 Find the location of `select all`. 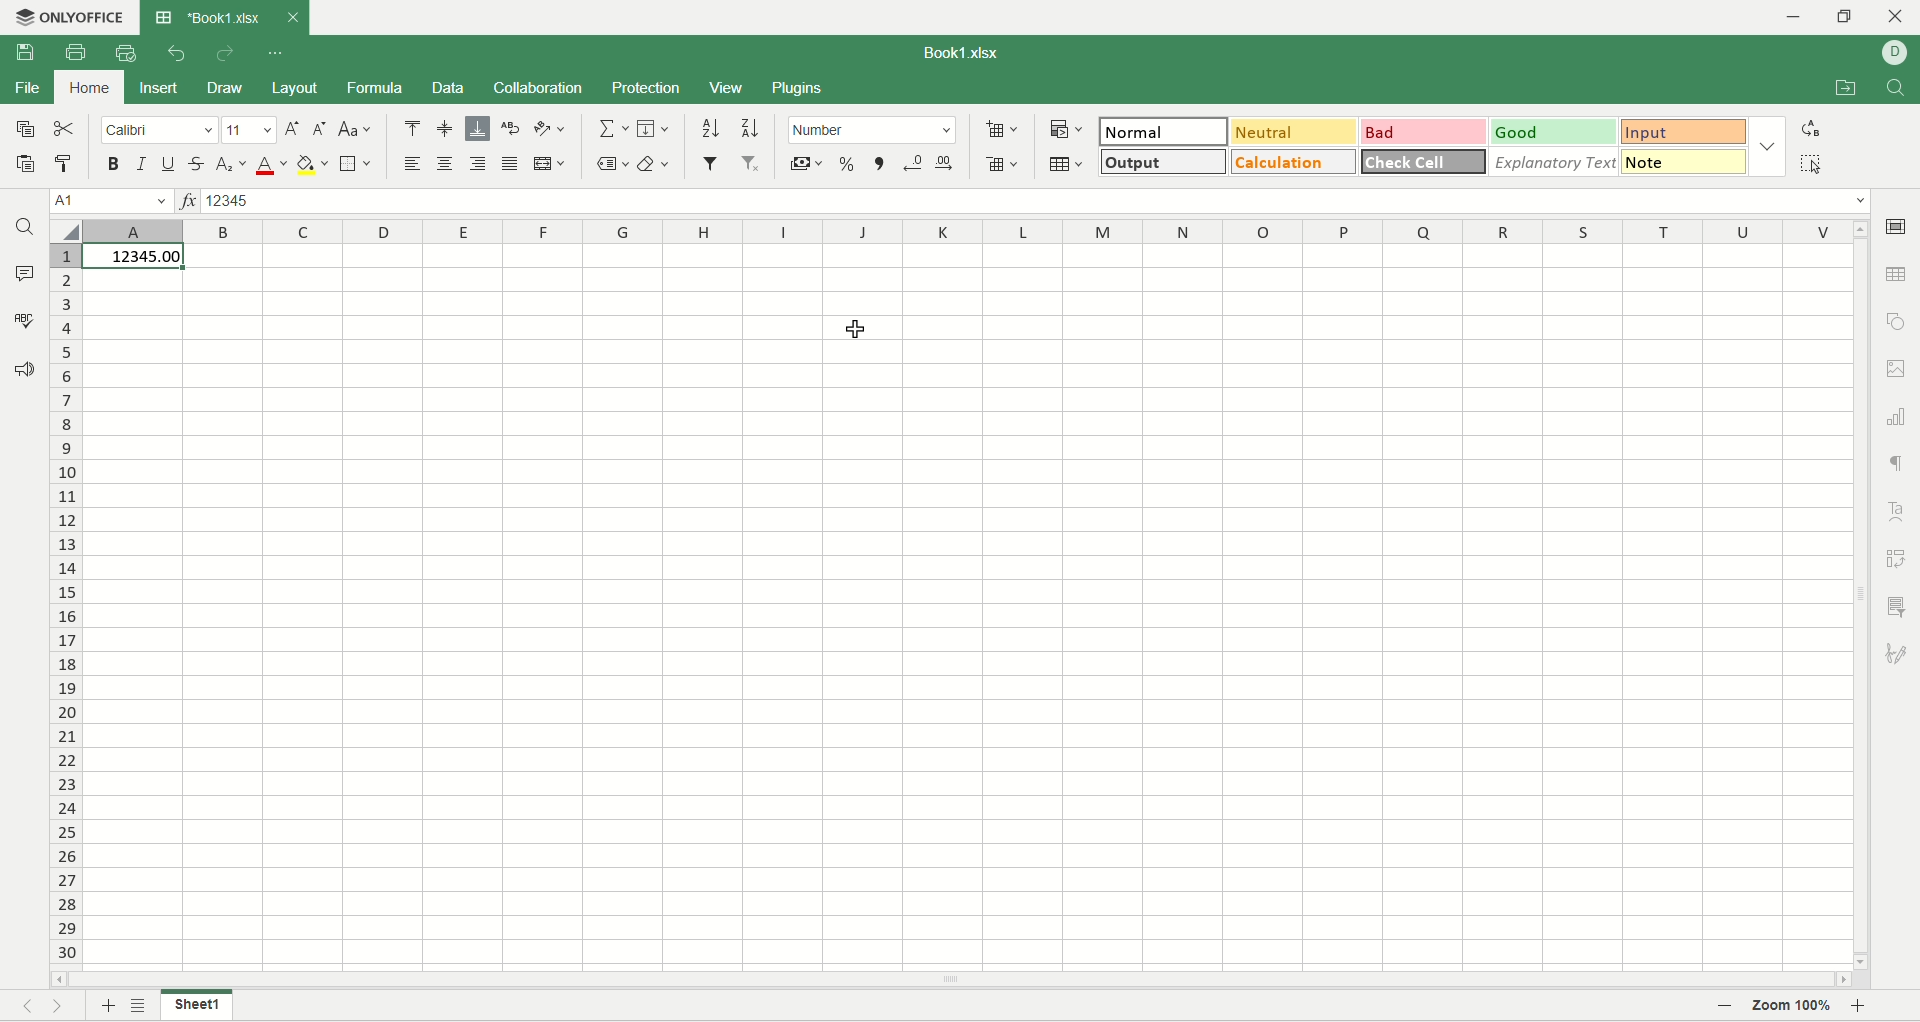

select all is located at coordinates (68, 233).